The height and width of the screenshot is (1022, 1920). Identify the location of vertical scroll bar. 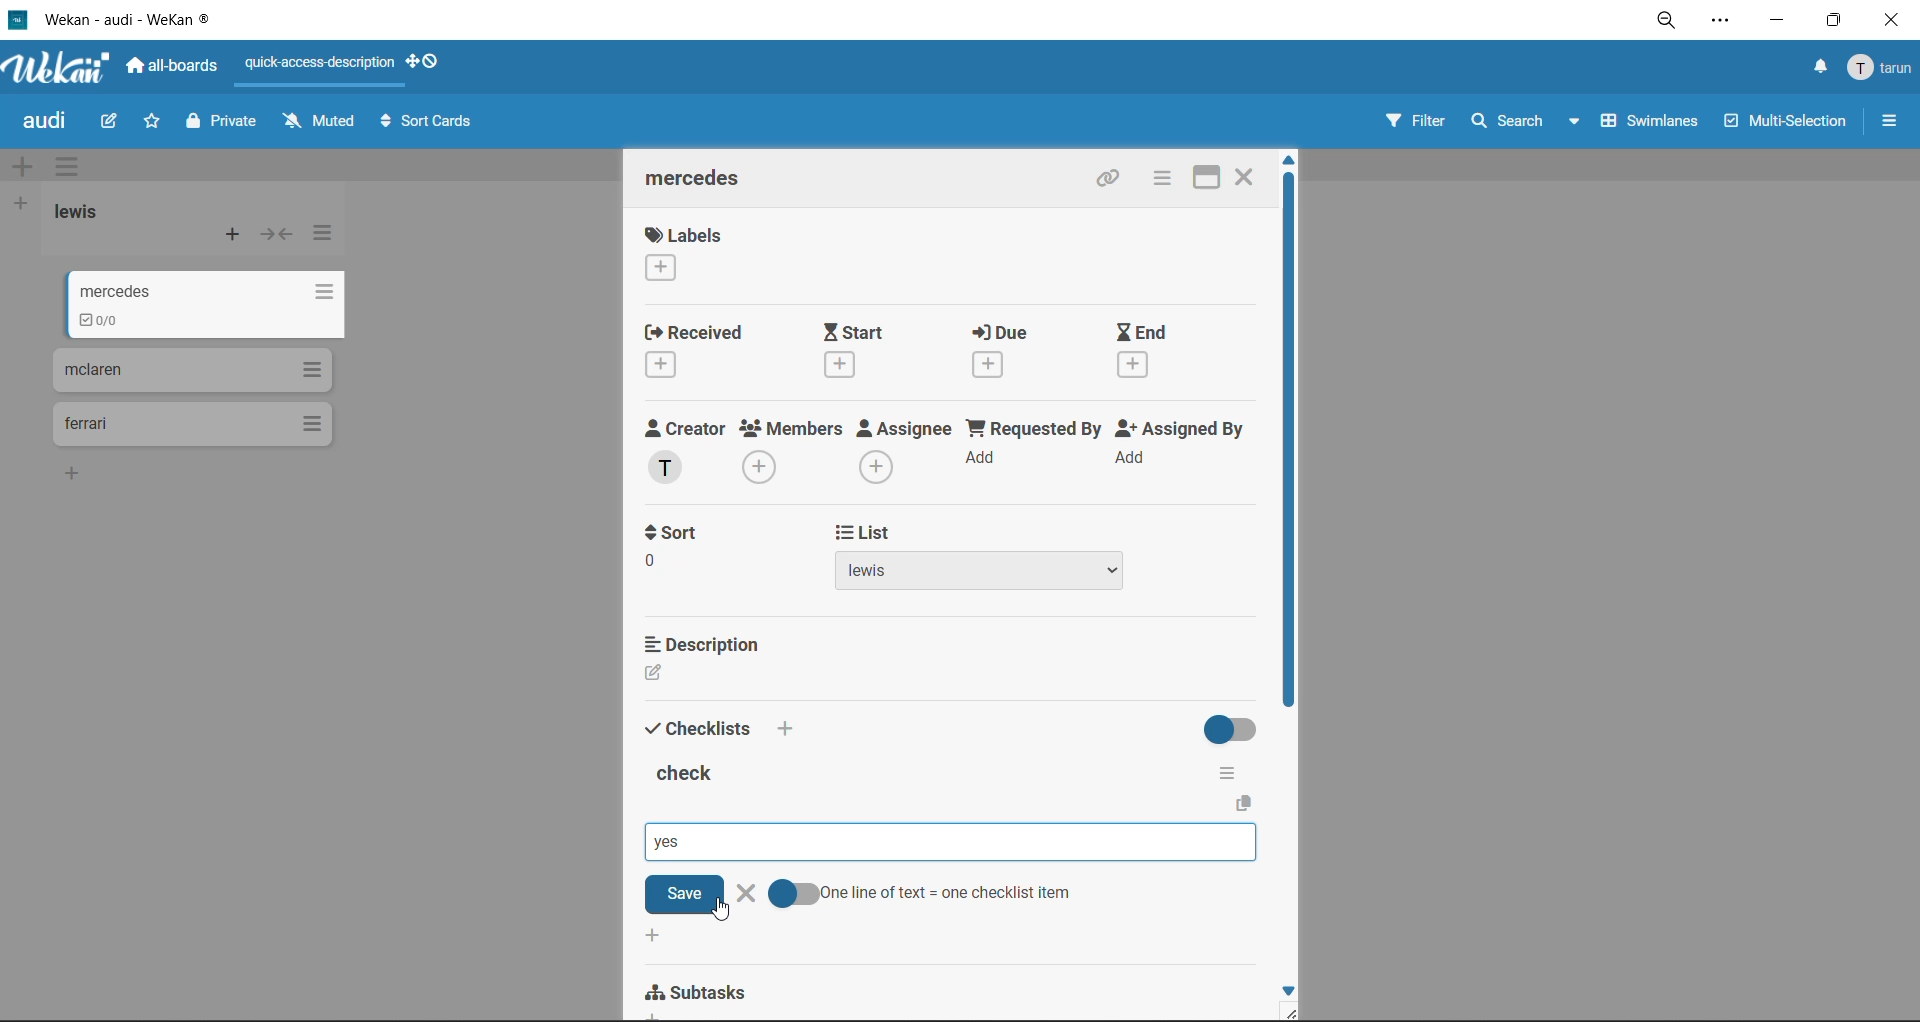
(1288, 444).